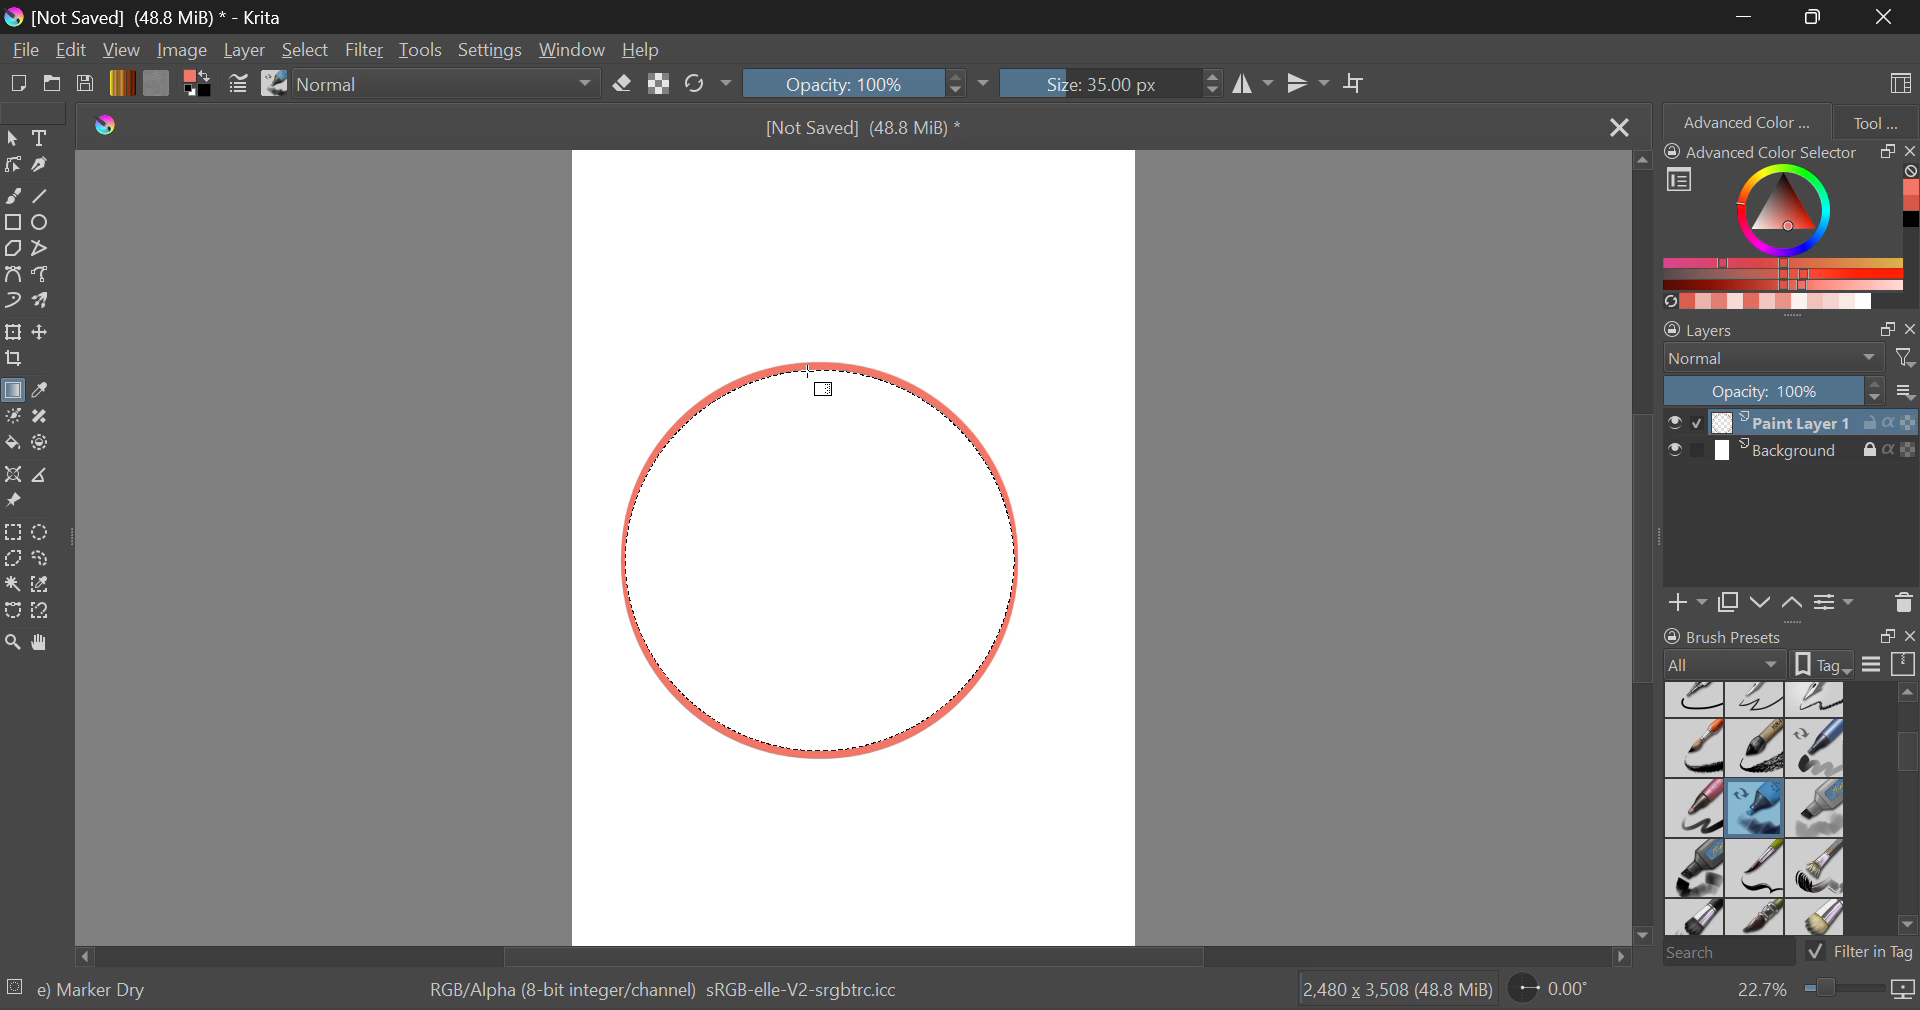 This screenshot has width=1920, height=1010. What do you see at coordinates (1903, 602) in the screenshot?
I see `Delete` at bounding box center [1903, 602].